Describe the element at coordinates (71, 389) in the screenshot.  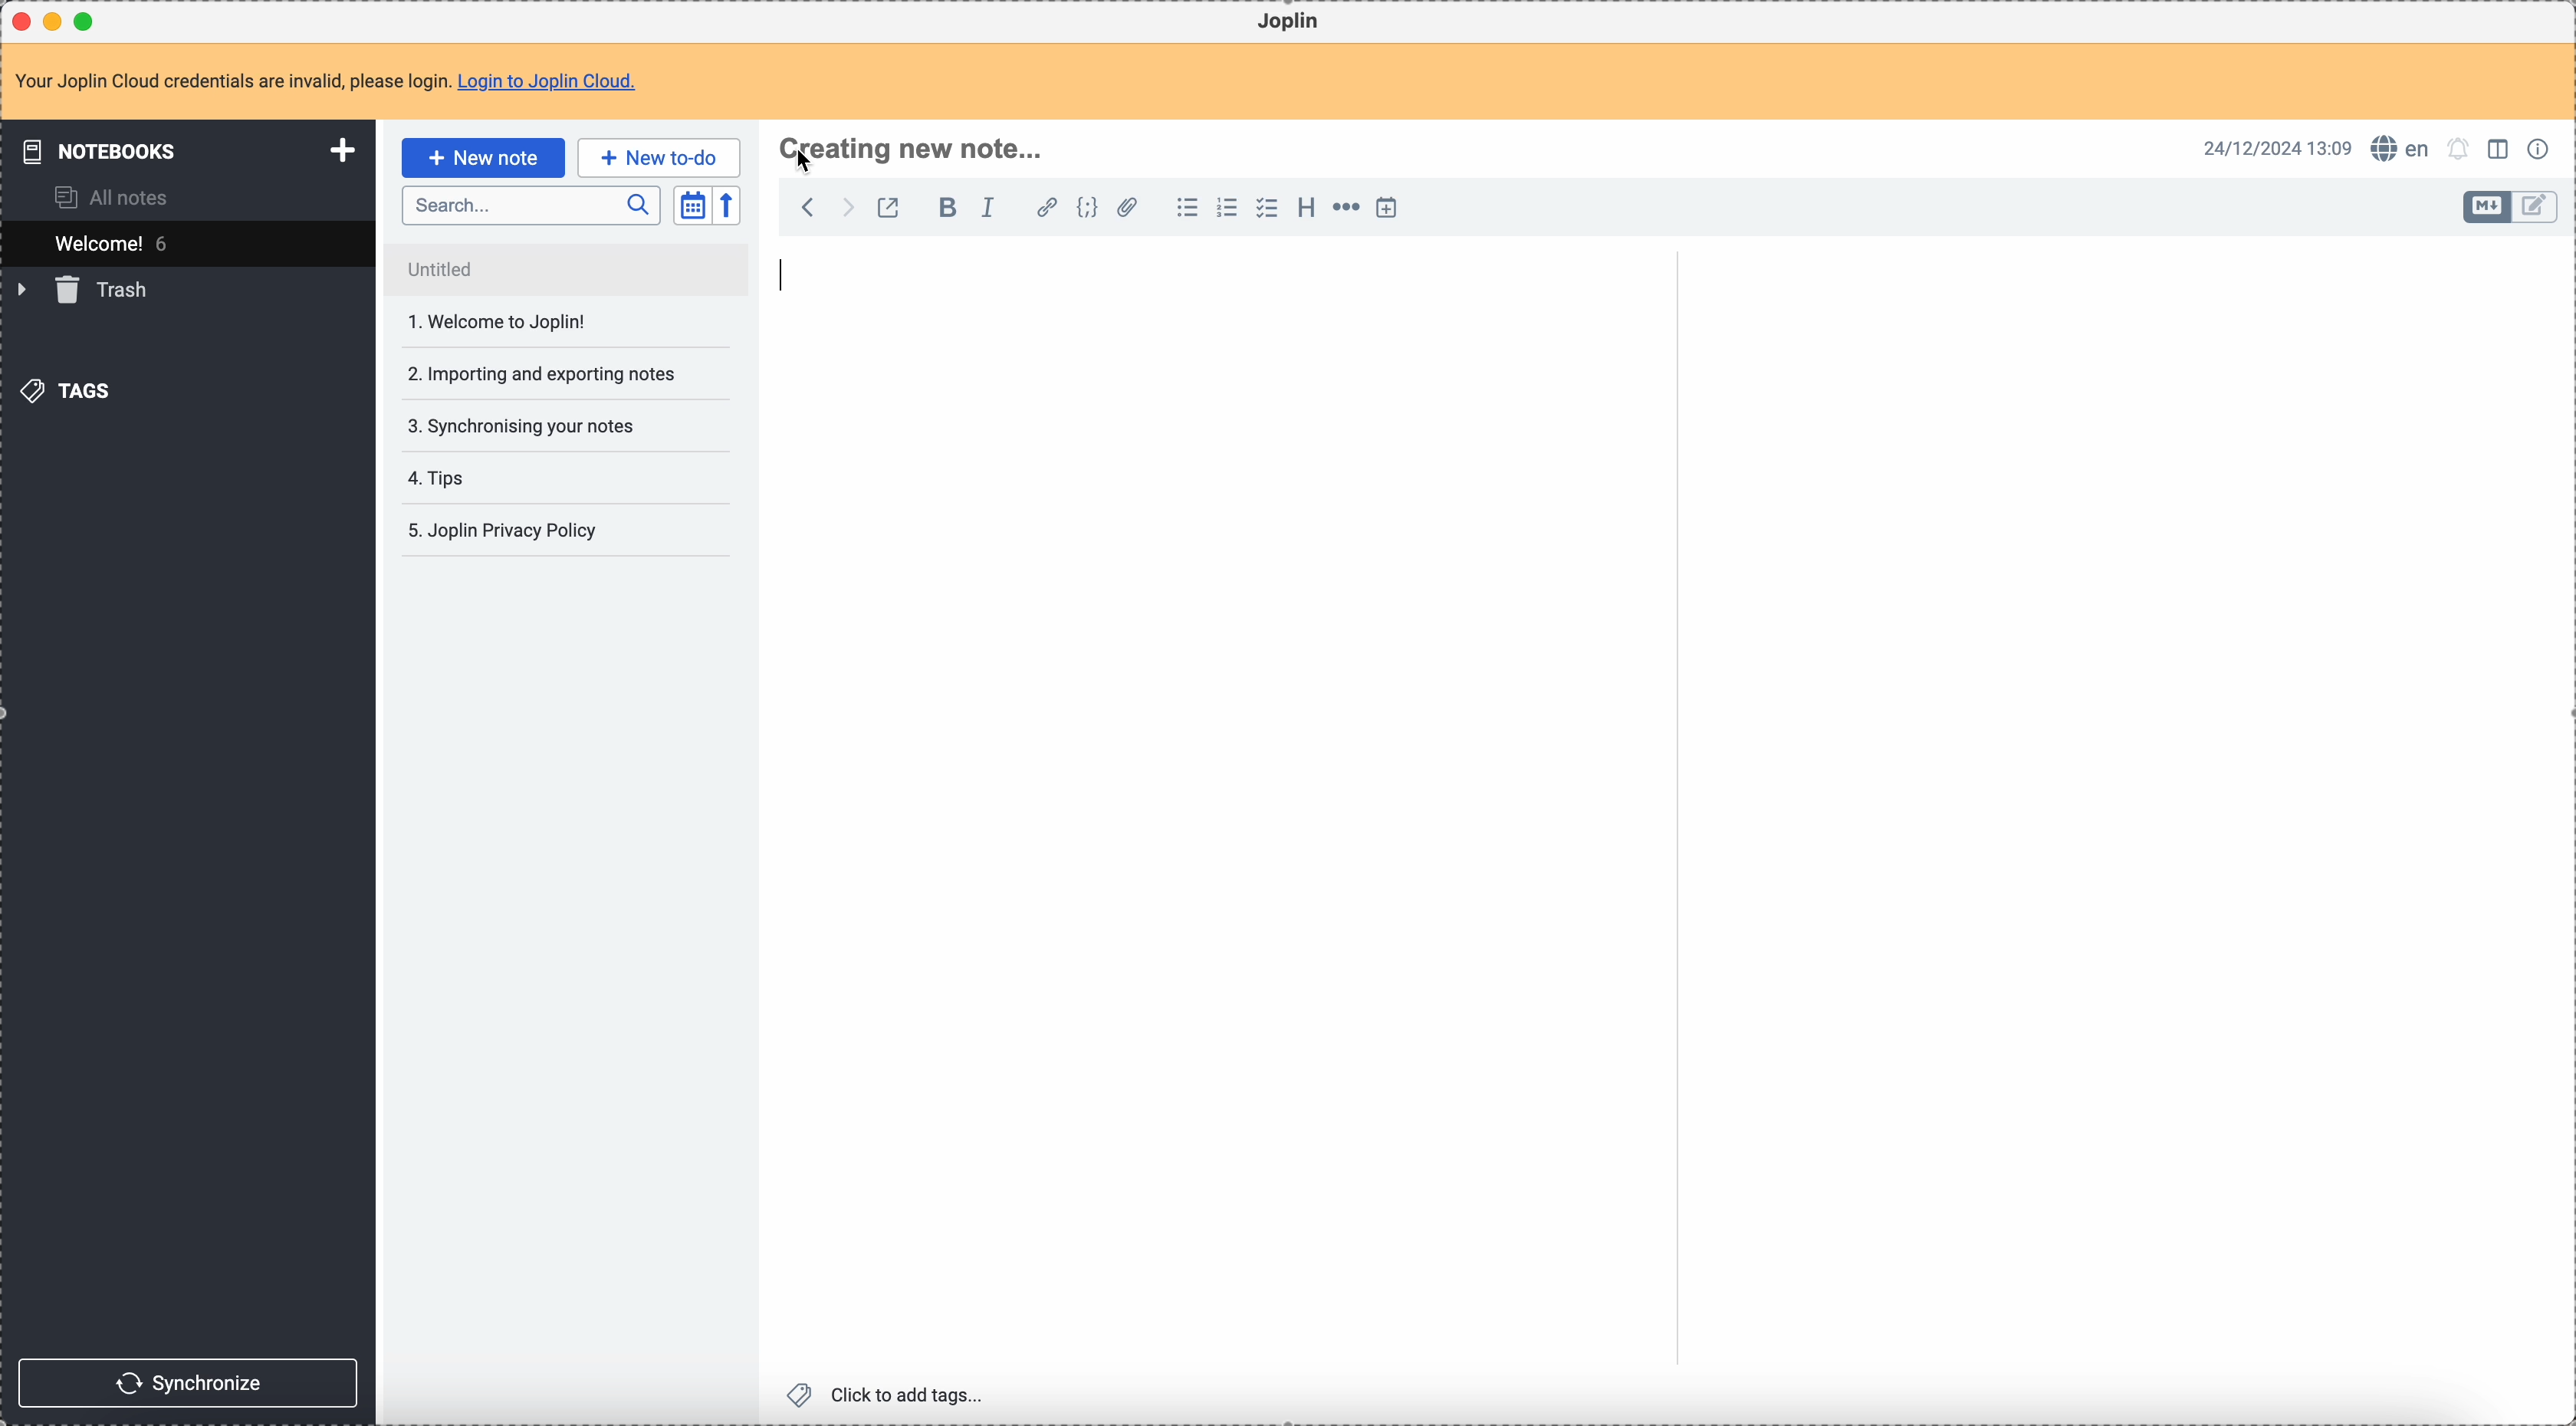
I see `tags` at that location.